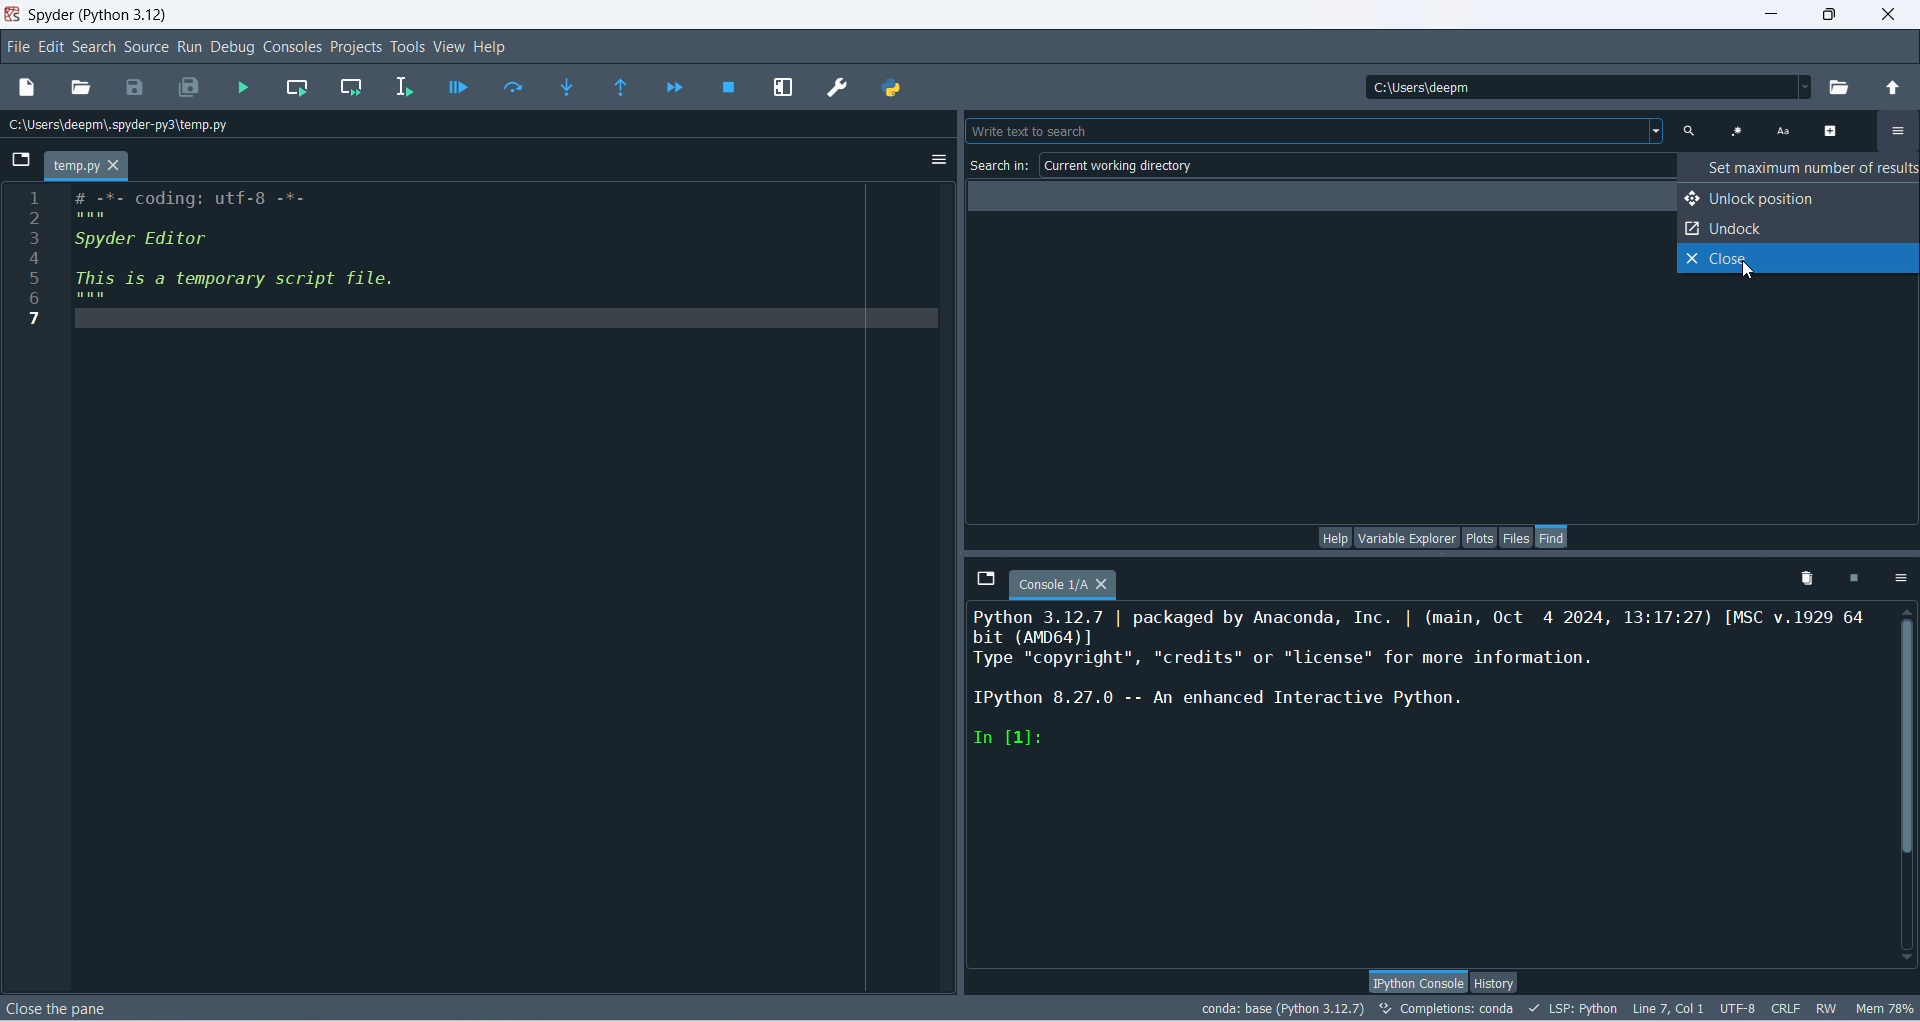  Describe the element at coordinates (1825, 1009) in the screenshot. I see `RW` at that location.